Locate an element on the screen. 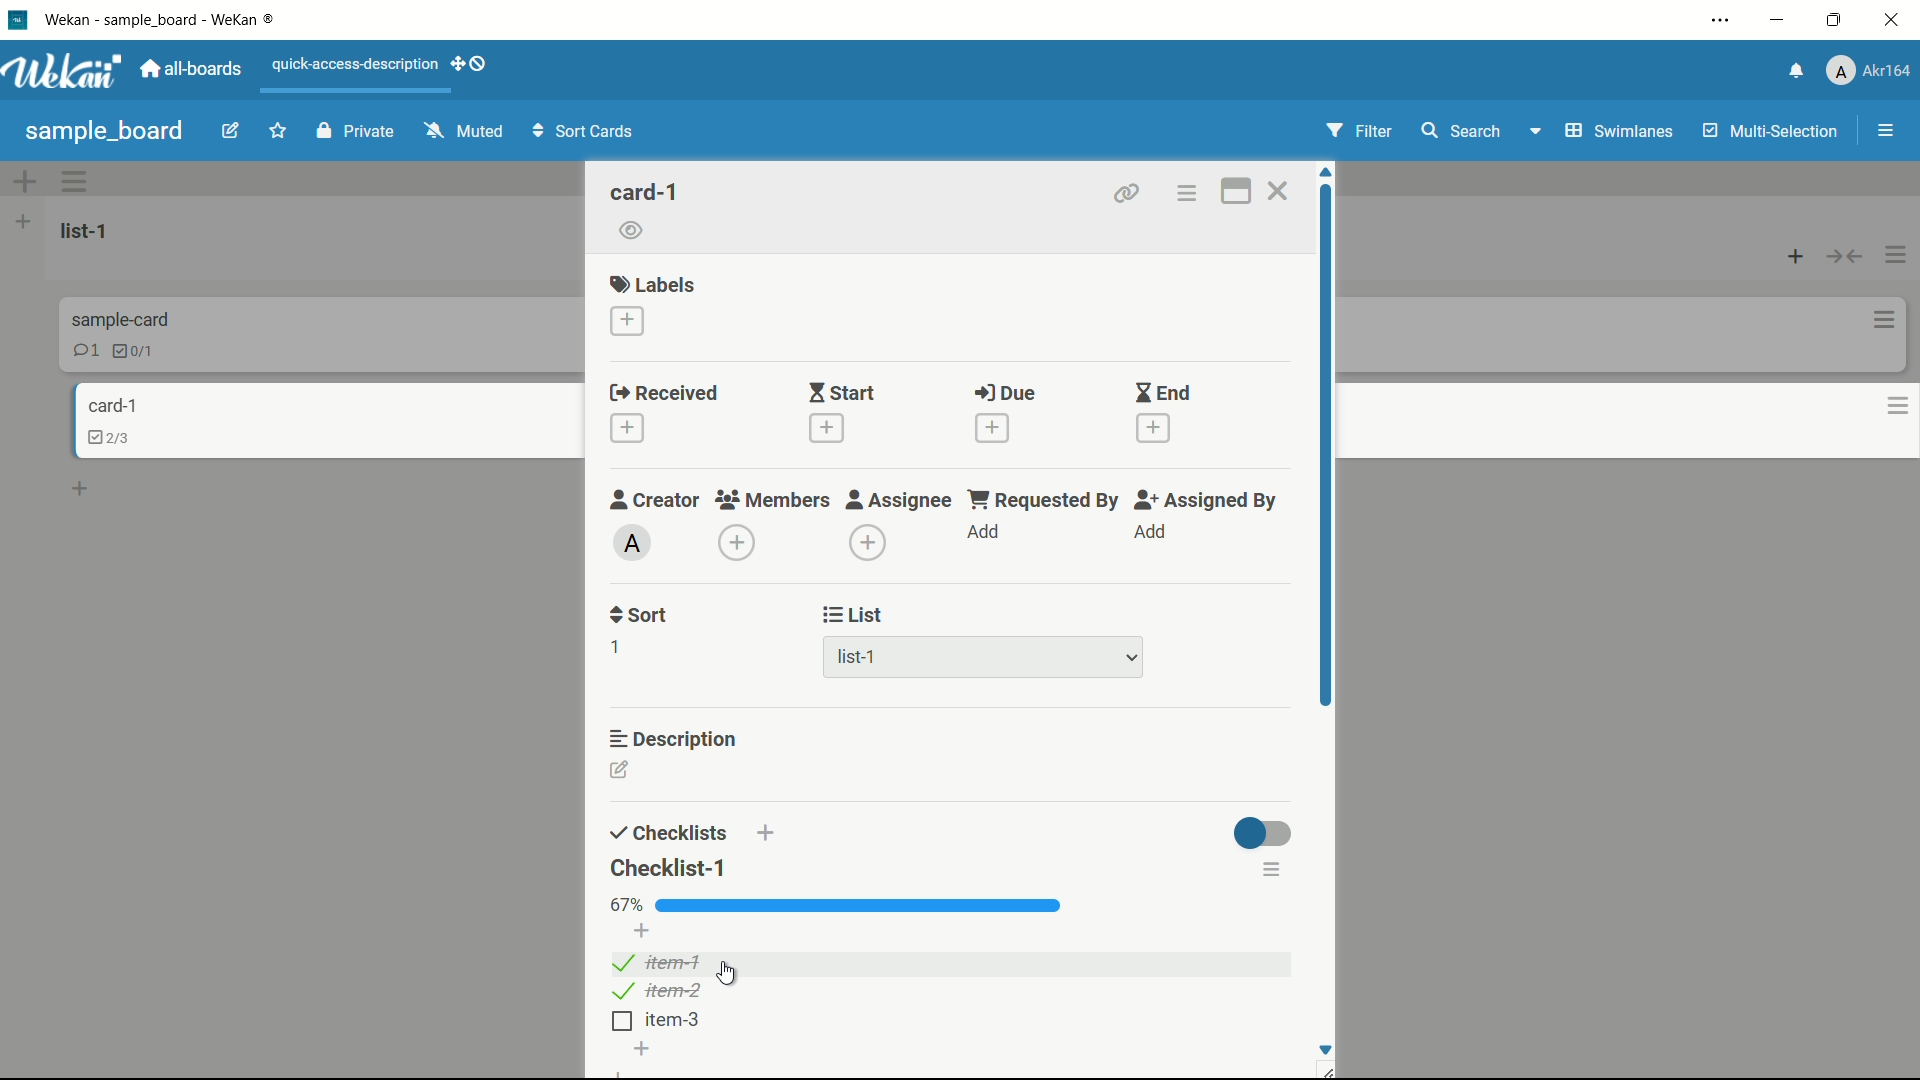 This screenshot has height=1080, width=1920. checklists is located at coordinates (665, 833).